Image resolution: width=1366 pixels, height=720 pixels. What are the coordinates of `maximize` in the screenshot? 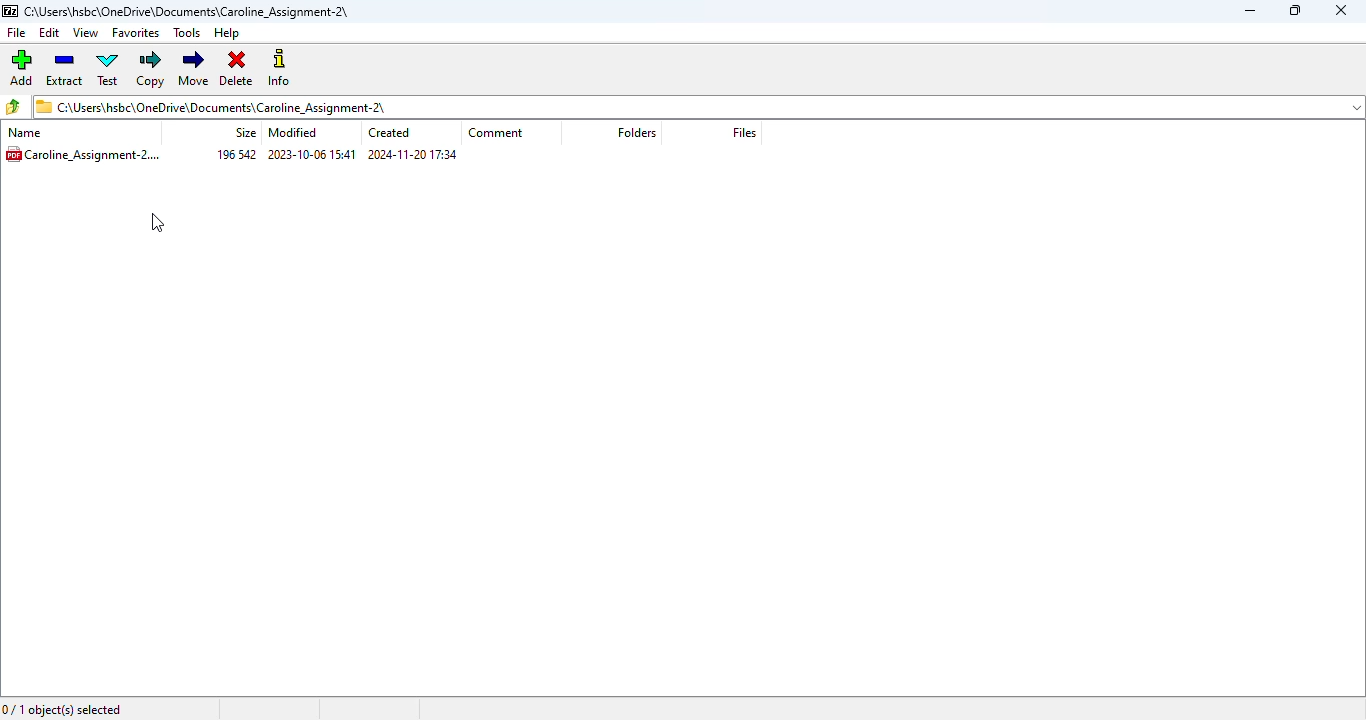 It's located at (1296, 10).